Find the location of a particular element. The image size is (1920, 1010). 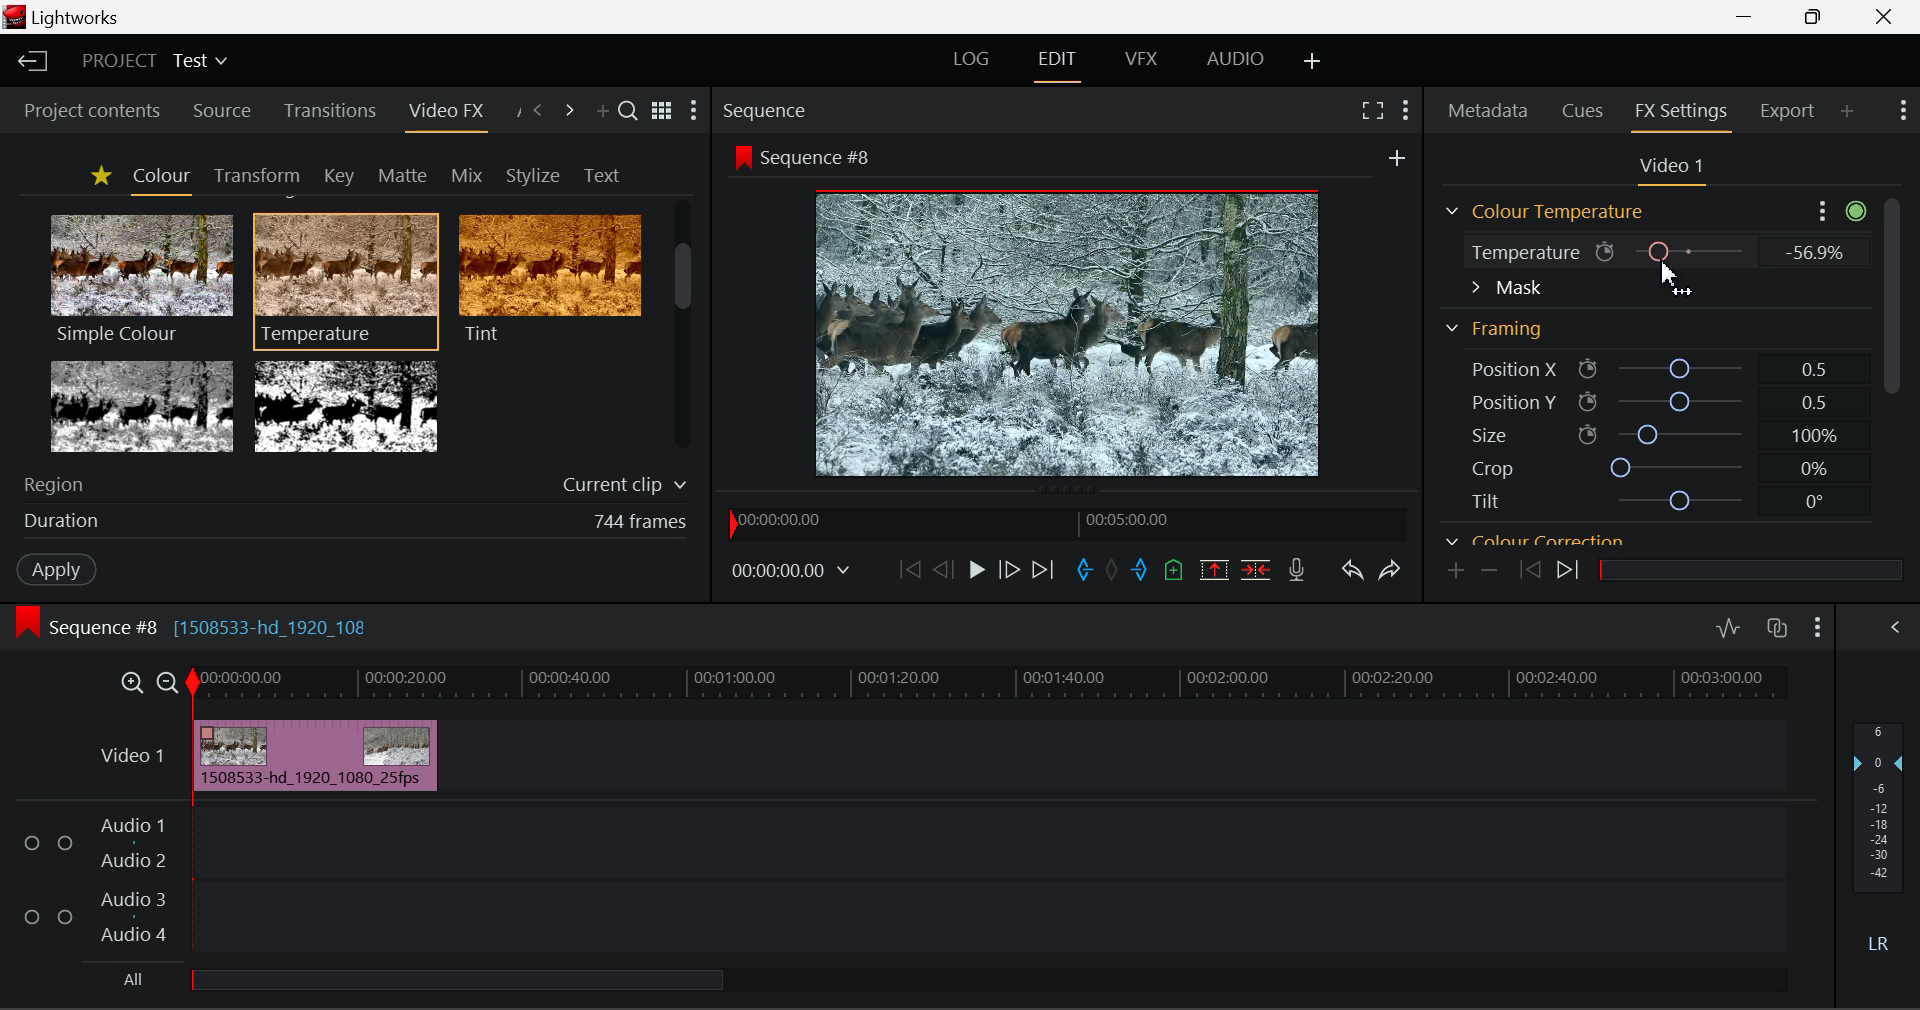

Position X is located at coordinates (1679, 370).